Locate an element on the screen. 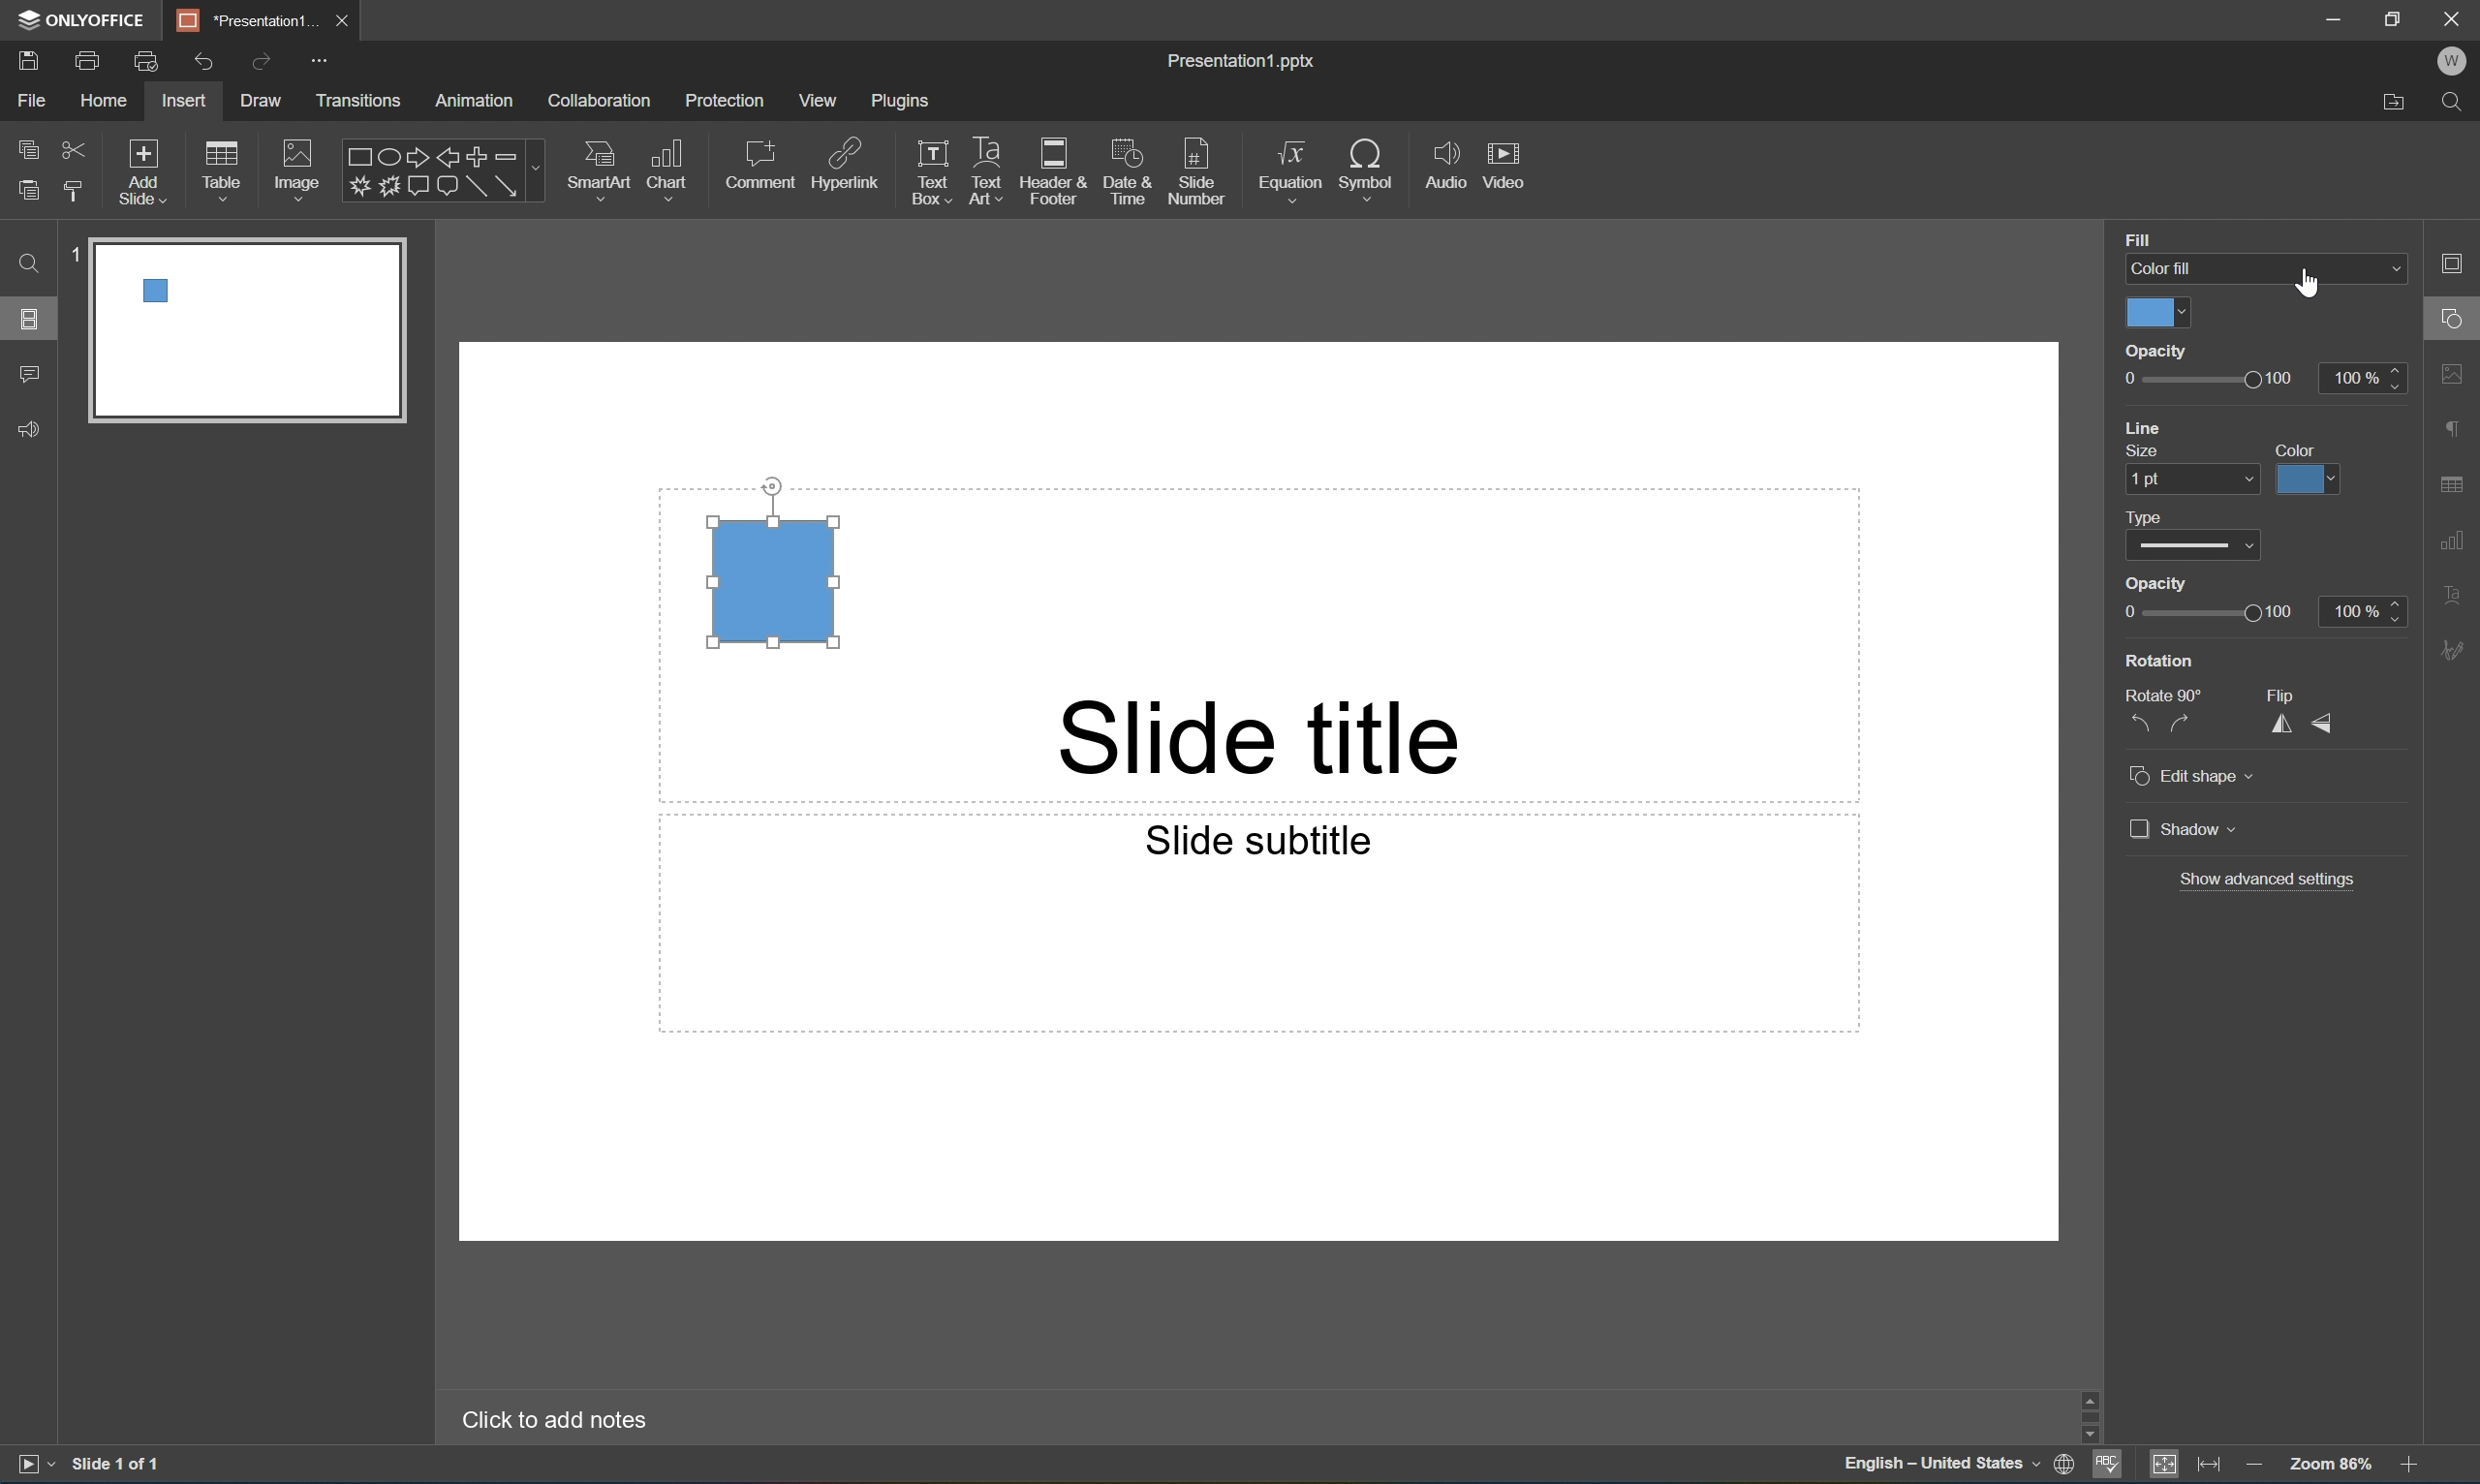 The height and width of the screenshot is (1484, 2480). Presentation1... is located at coordinates (239, 19).